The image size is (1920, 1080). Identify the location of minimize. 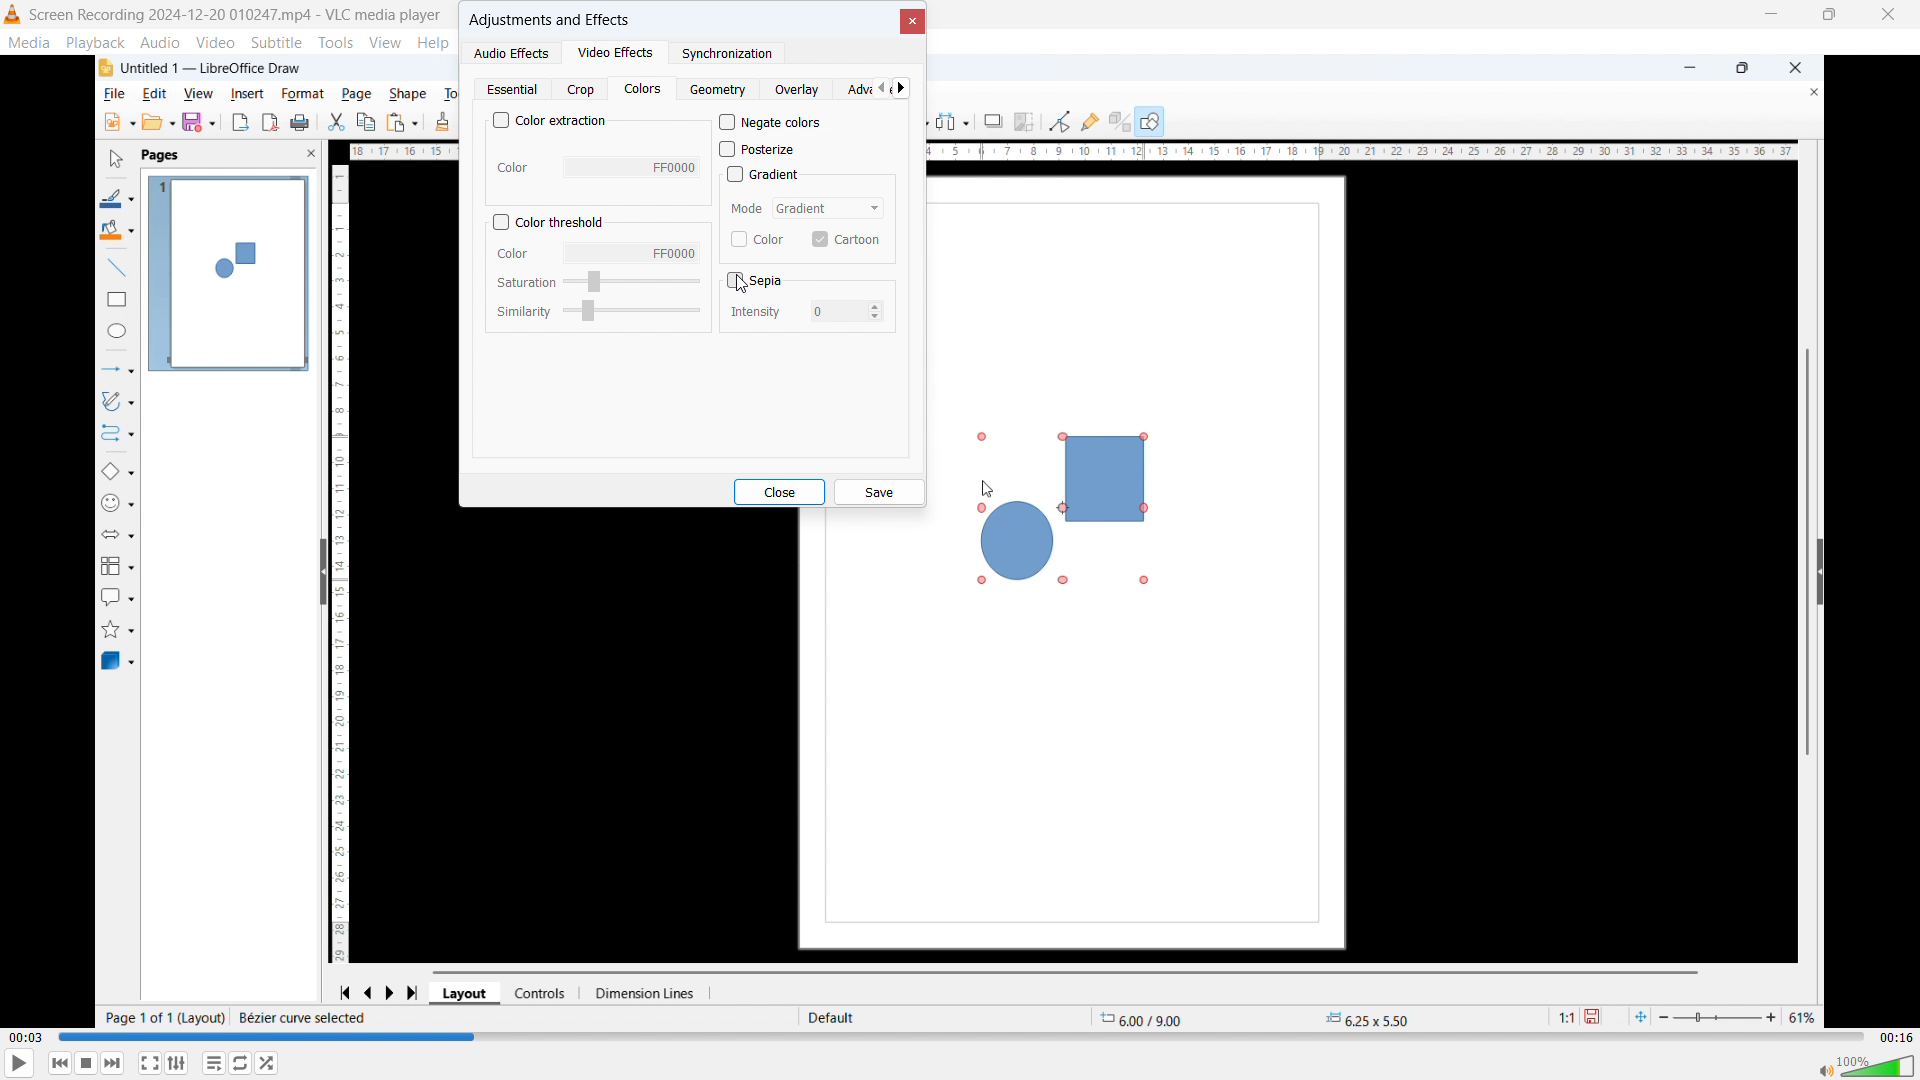
(1770, 16).